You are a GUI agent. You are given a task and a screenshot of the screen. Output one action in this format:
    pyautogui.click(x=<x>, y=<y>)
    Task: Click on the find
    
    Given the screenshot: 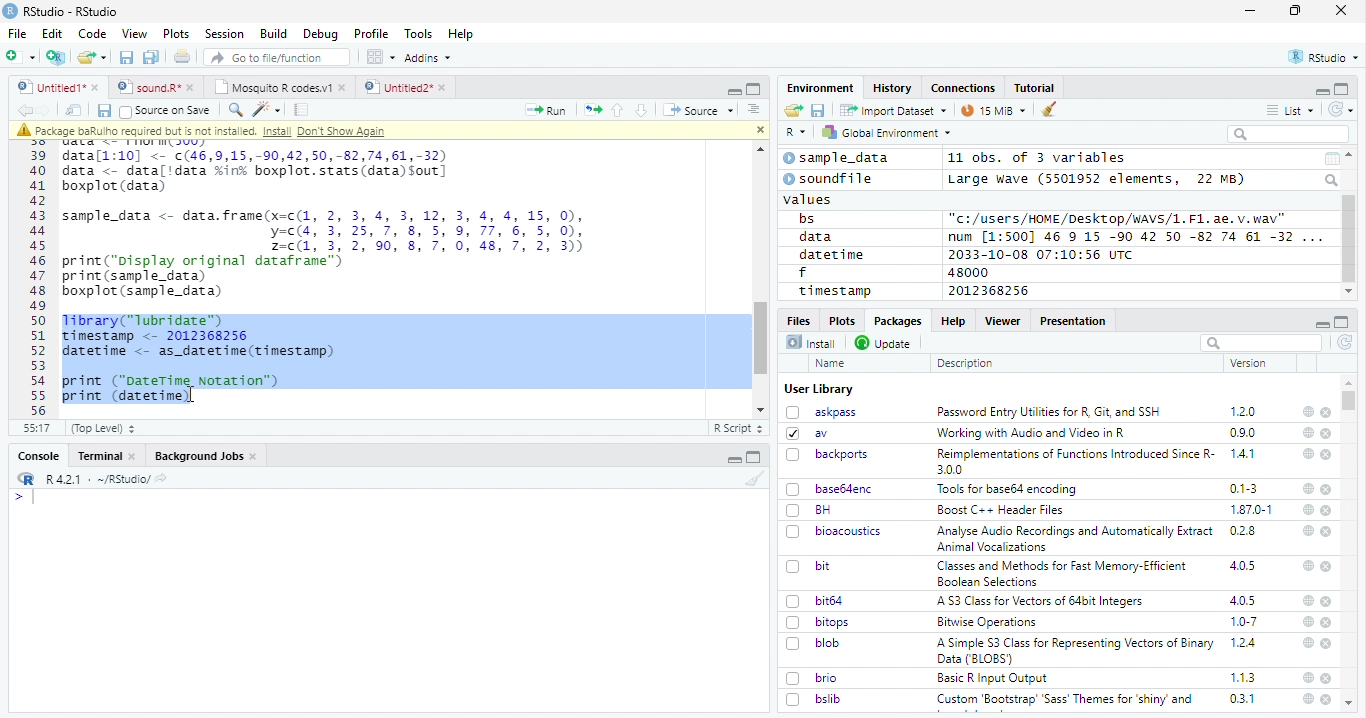 What is the action you would take?
    pyautogui.click(x=233, y=108)
    